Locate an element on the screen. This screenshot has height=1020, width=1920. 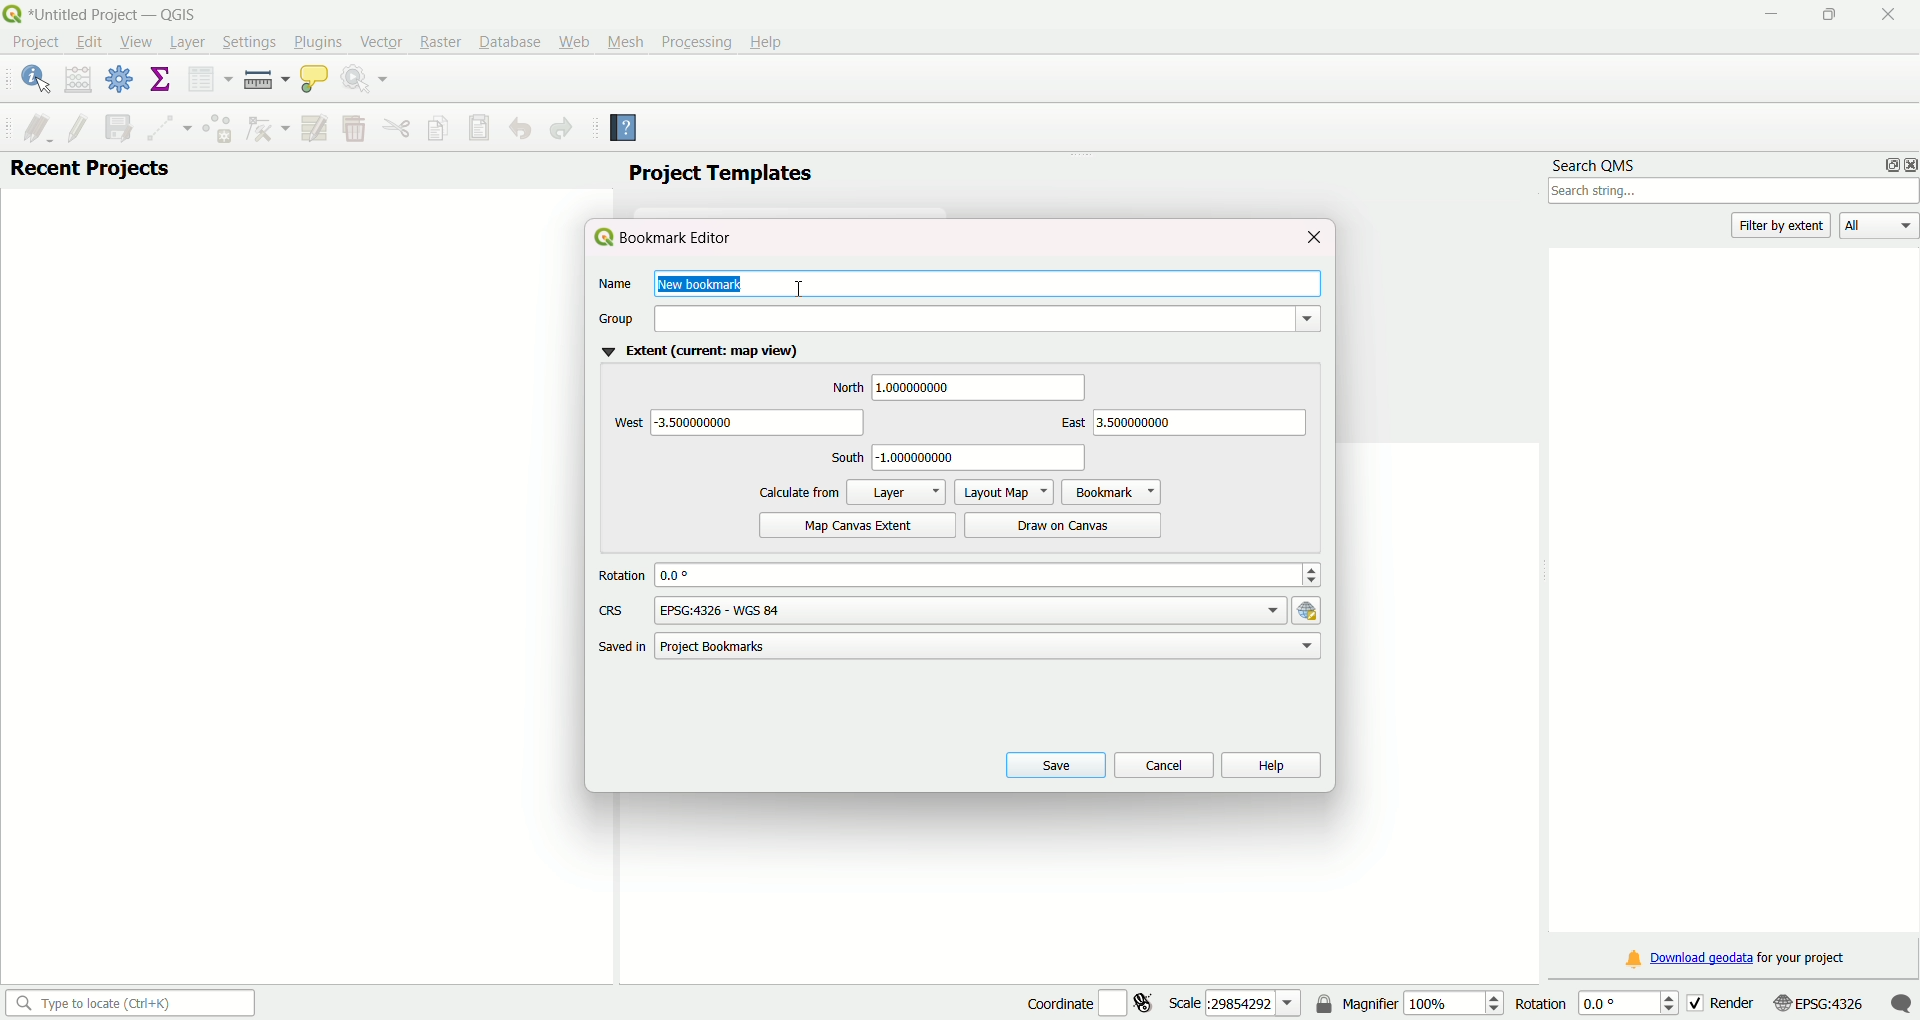
south is located at coordinates (845, 458).